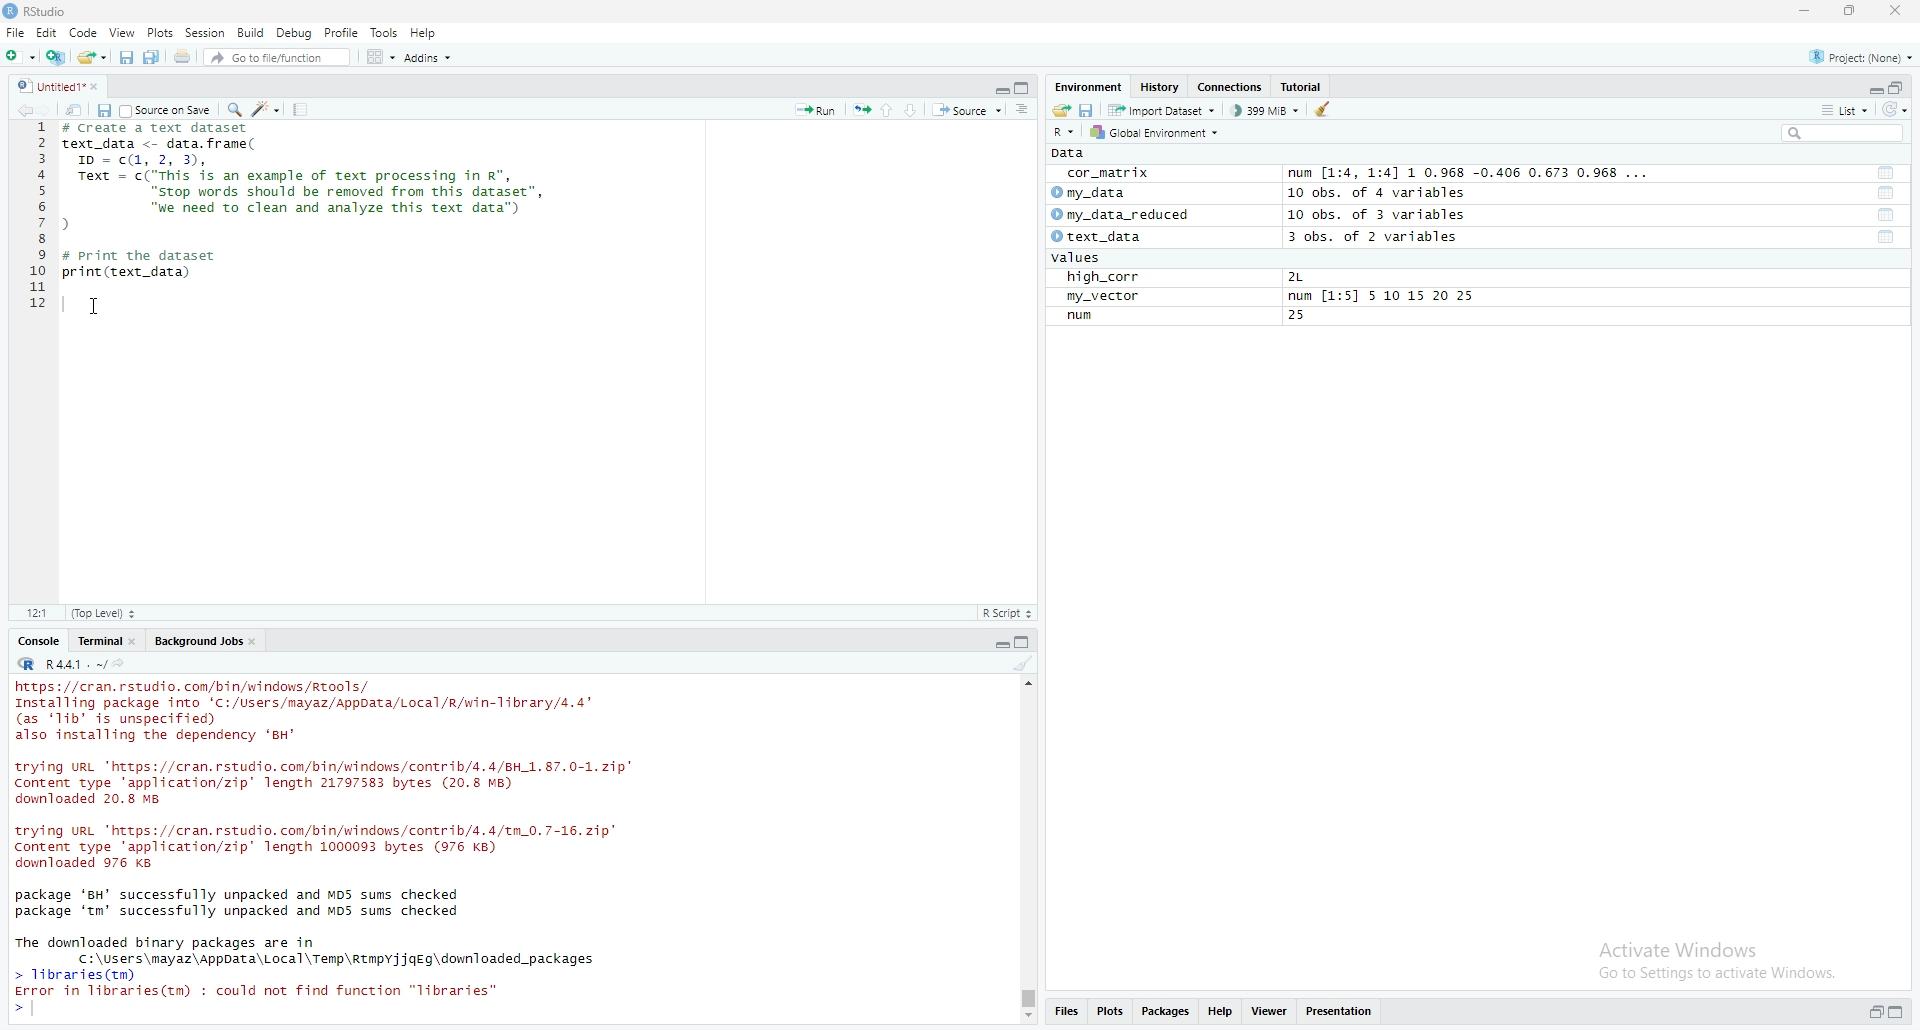  Describe the element at coordinates (1873, 1011) in the screenshot. I see `expand` at that location.